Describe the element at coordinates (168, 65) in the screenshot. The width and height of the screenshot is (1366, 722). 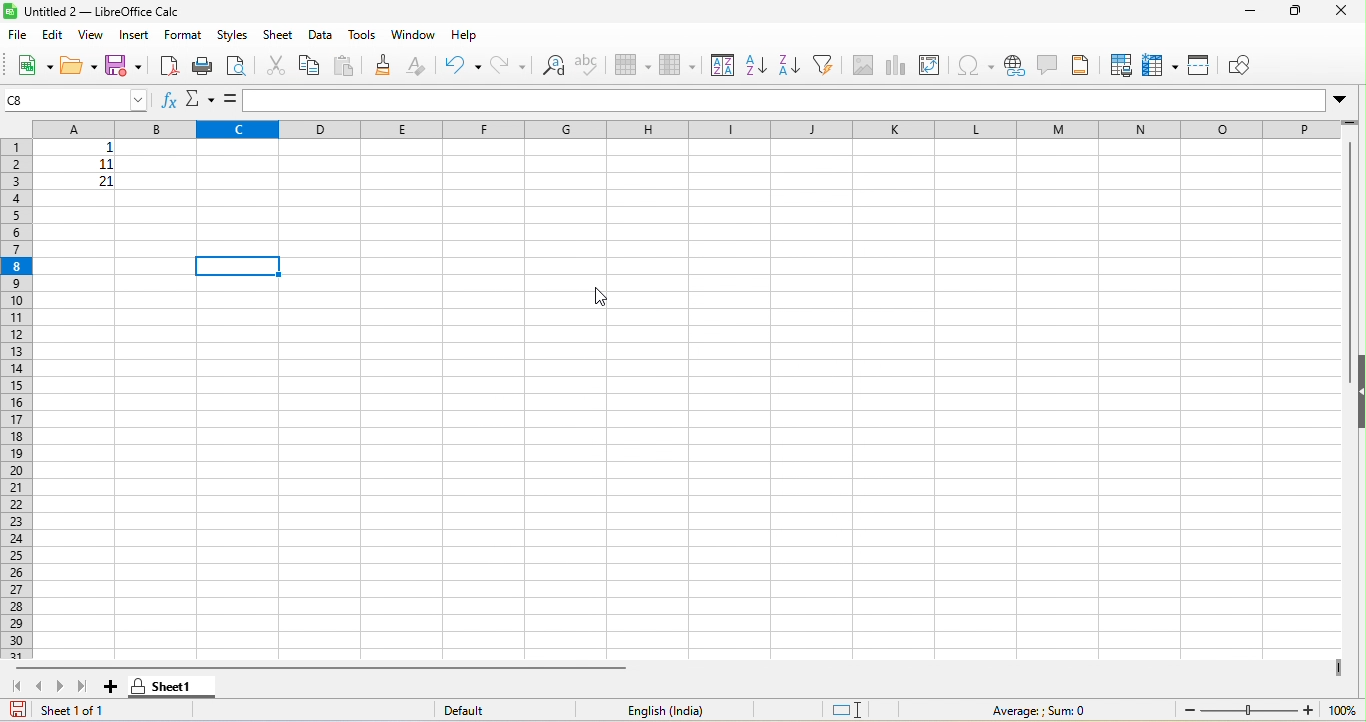
I see `export pdf` at that location.